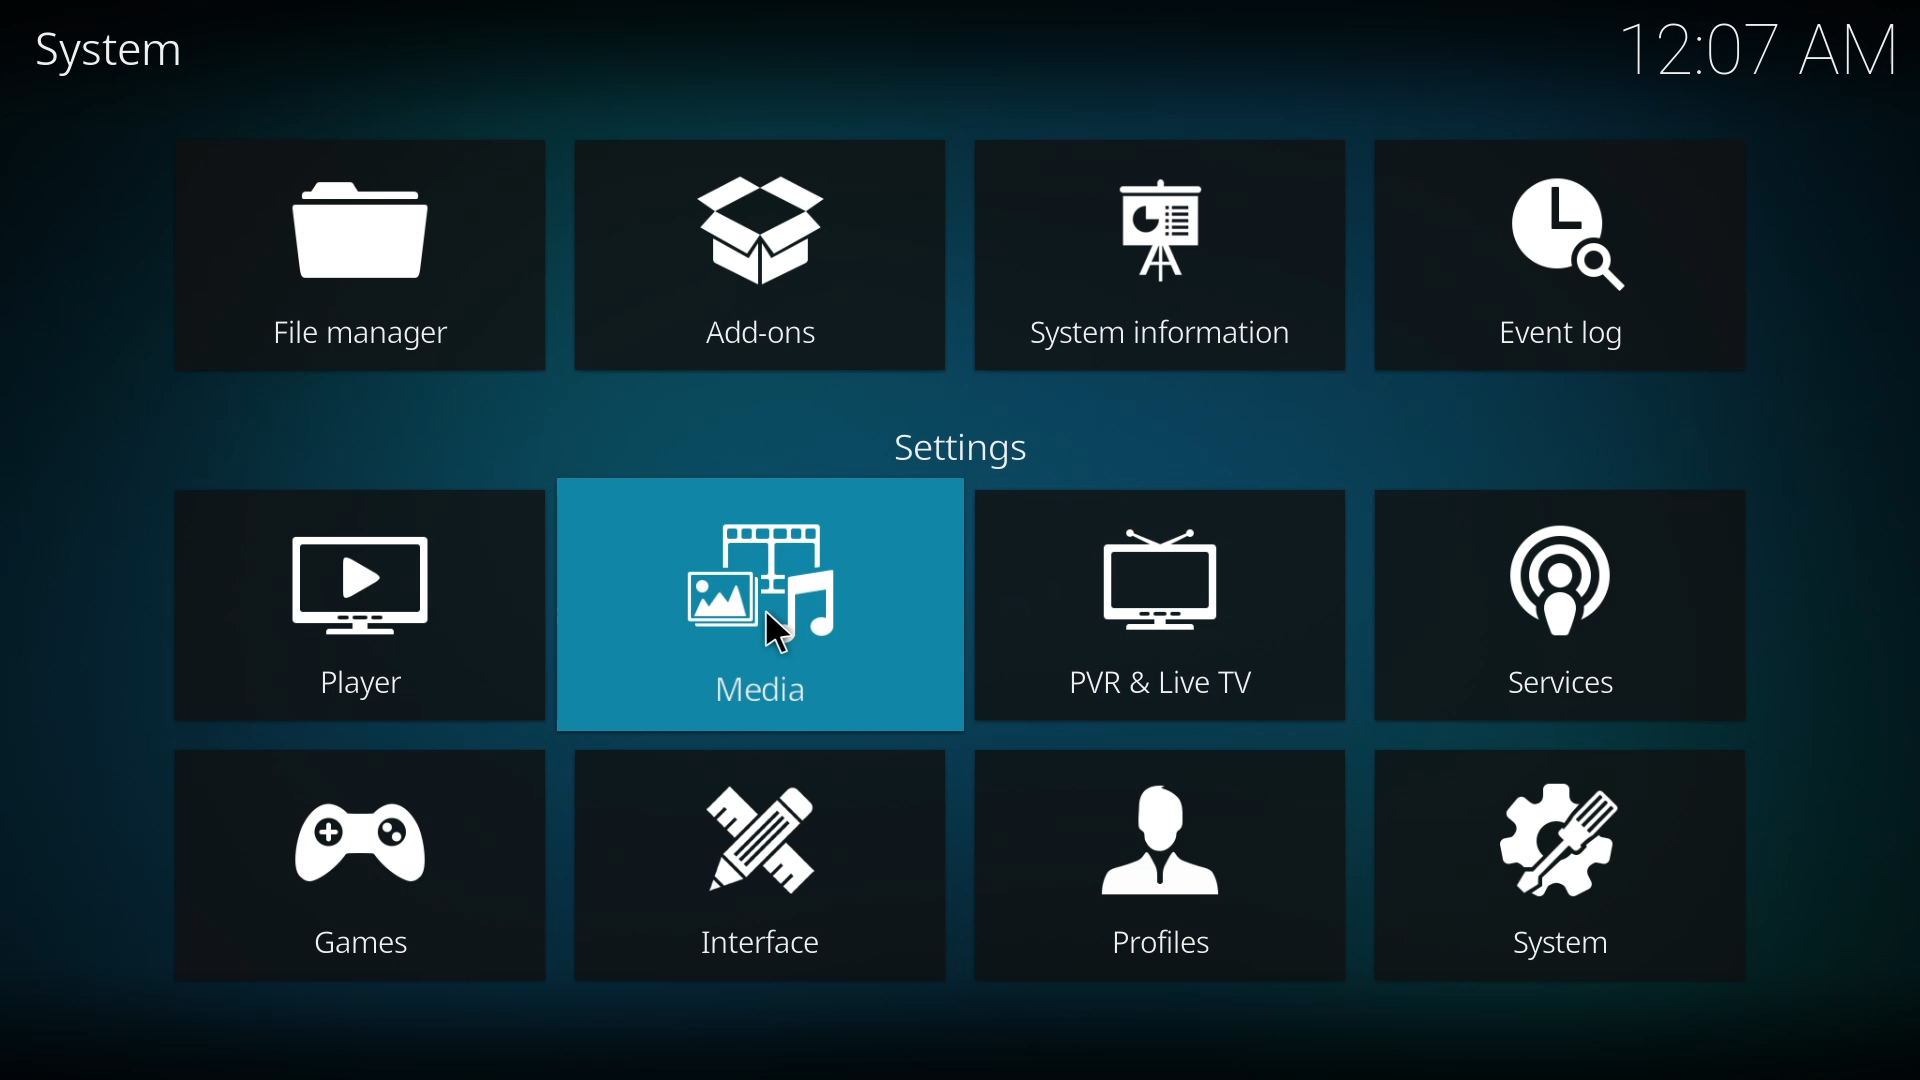 This screenshot has height=1080, width=1920. What do you see at coordinates (1554, 865) in the screenshot?
I see `system` at bounding box center [1554, 865].